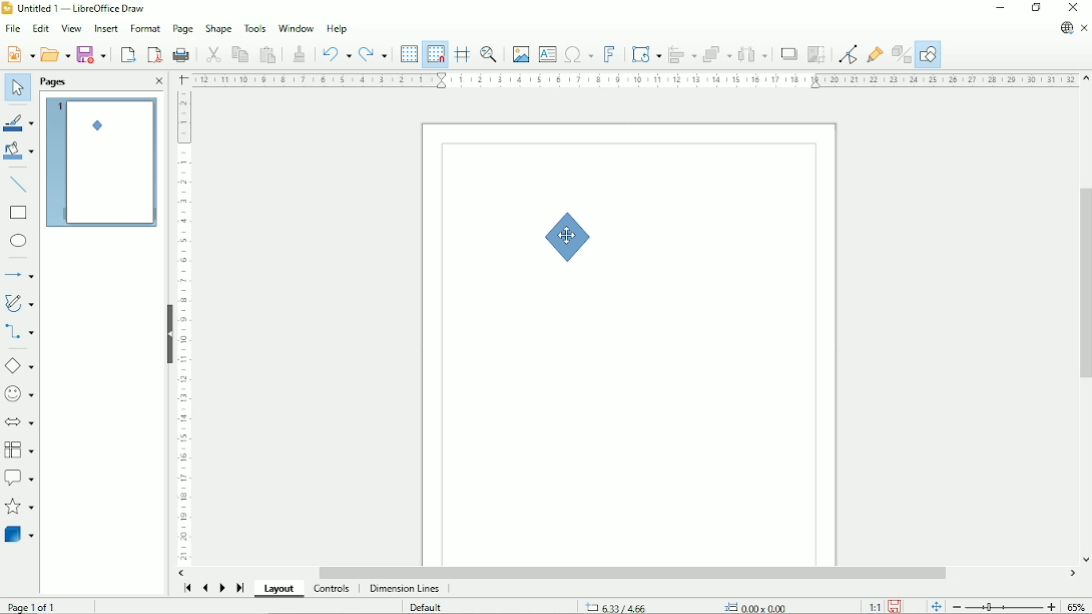  I want to click on Basic shapes, so click(21, 366).